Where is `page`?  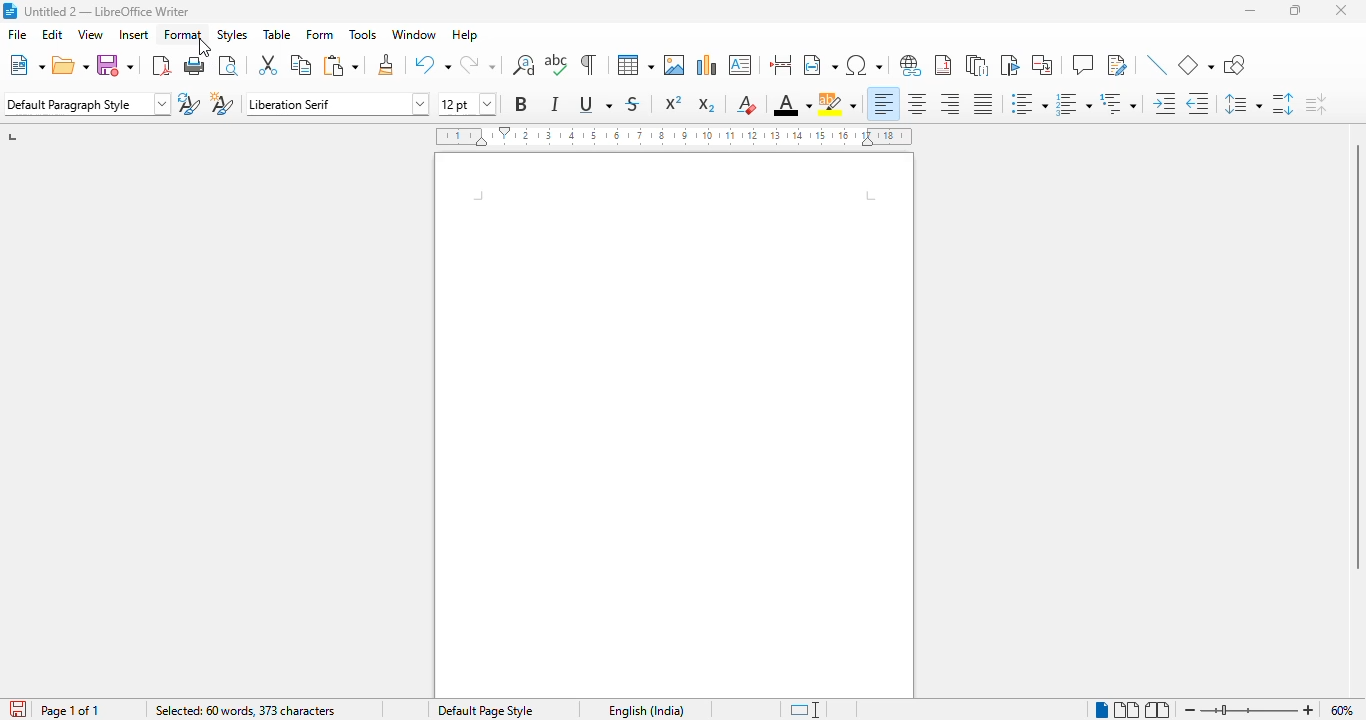
page is located at coordinates (674, 426).